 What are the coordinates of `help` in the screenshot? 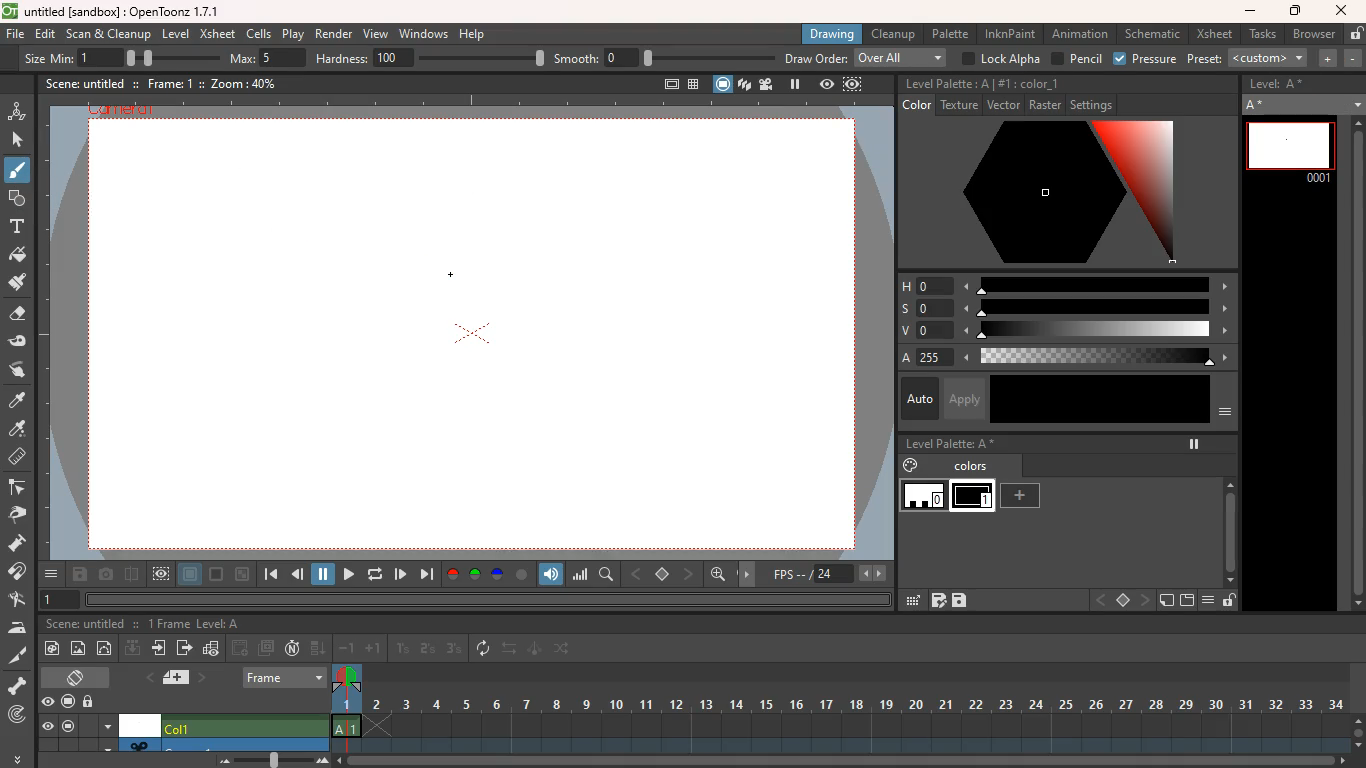 It's located at (474, 35).